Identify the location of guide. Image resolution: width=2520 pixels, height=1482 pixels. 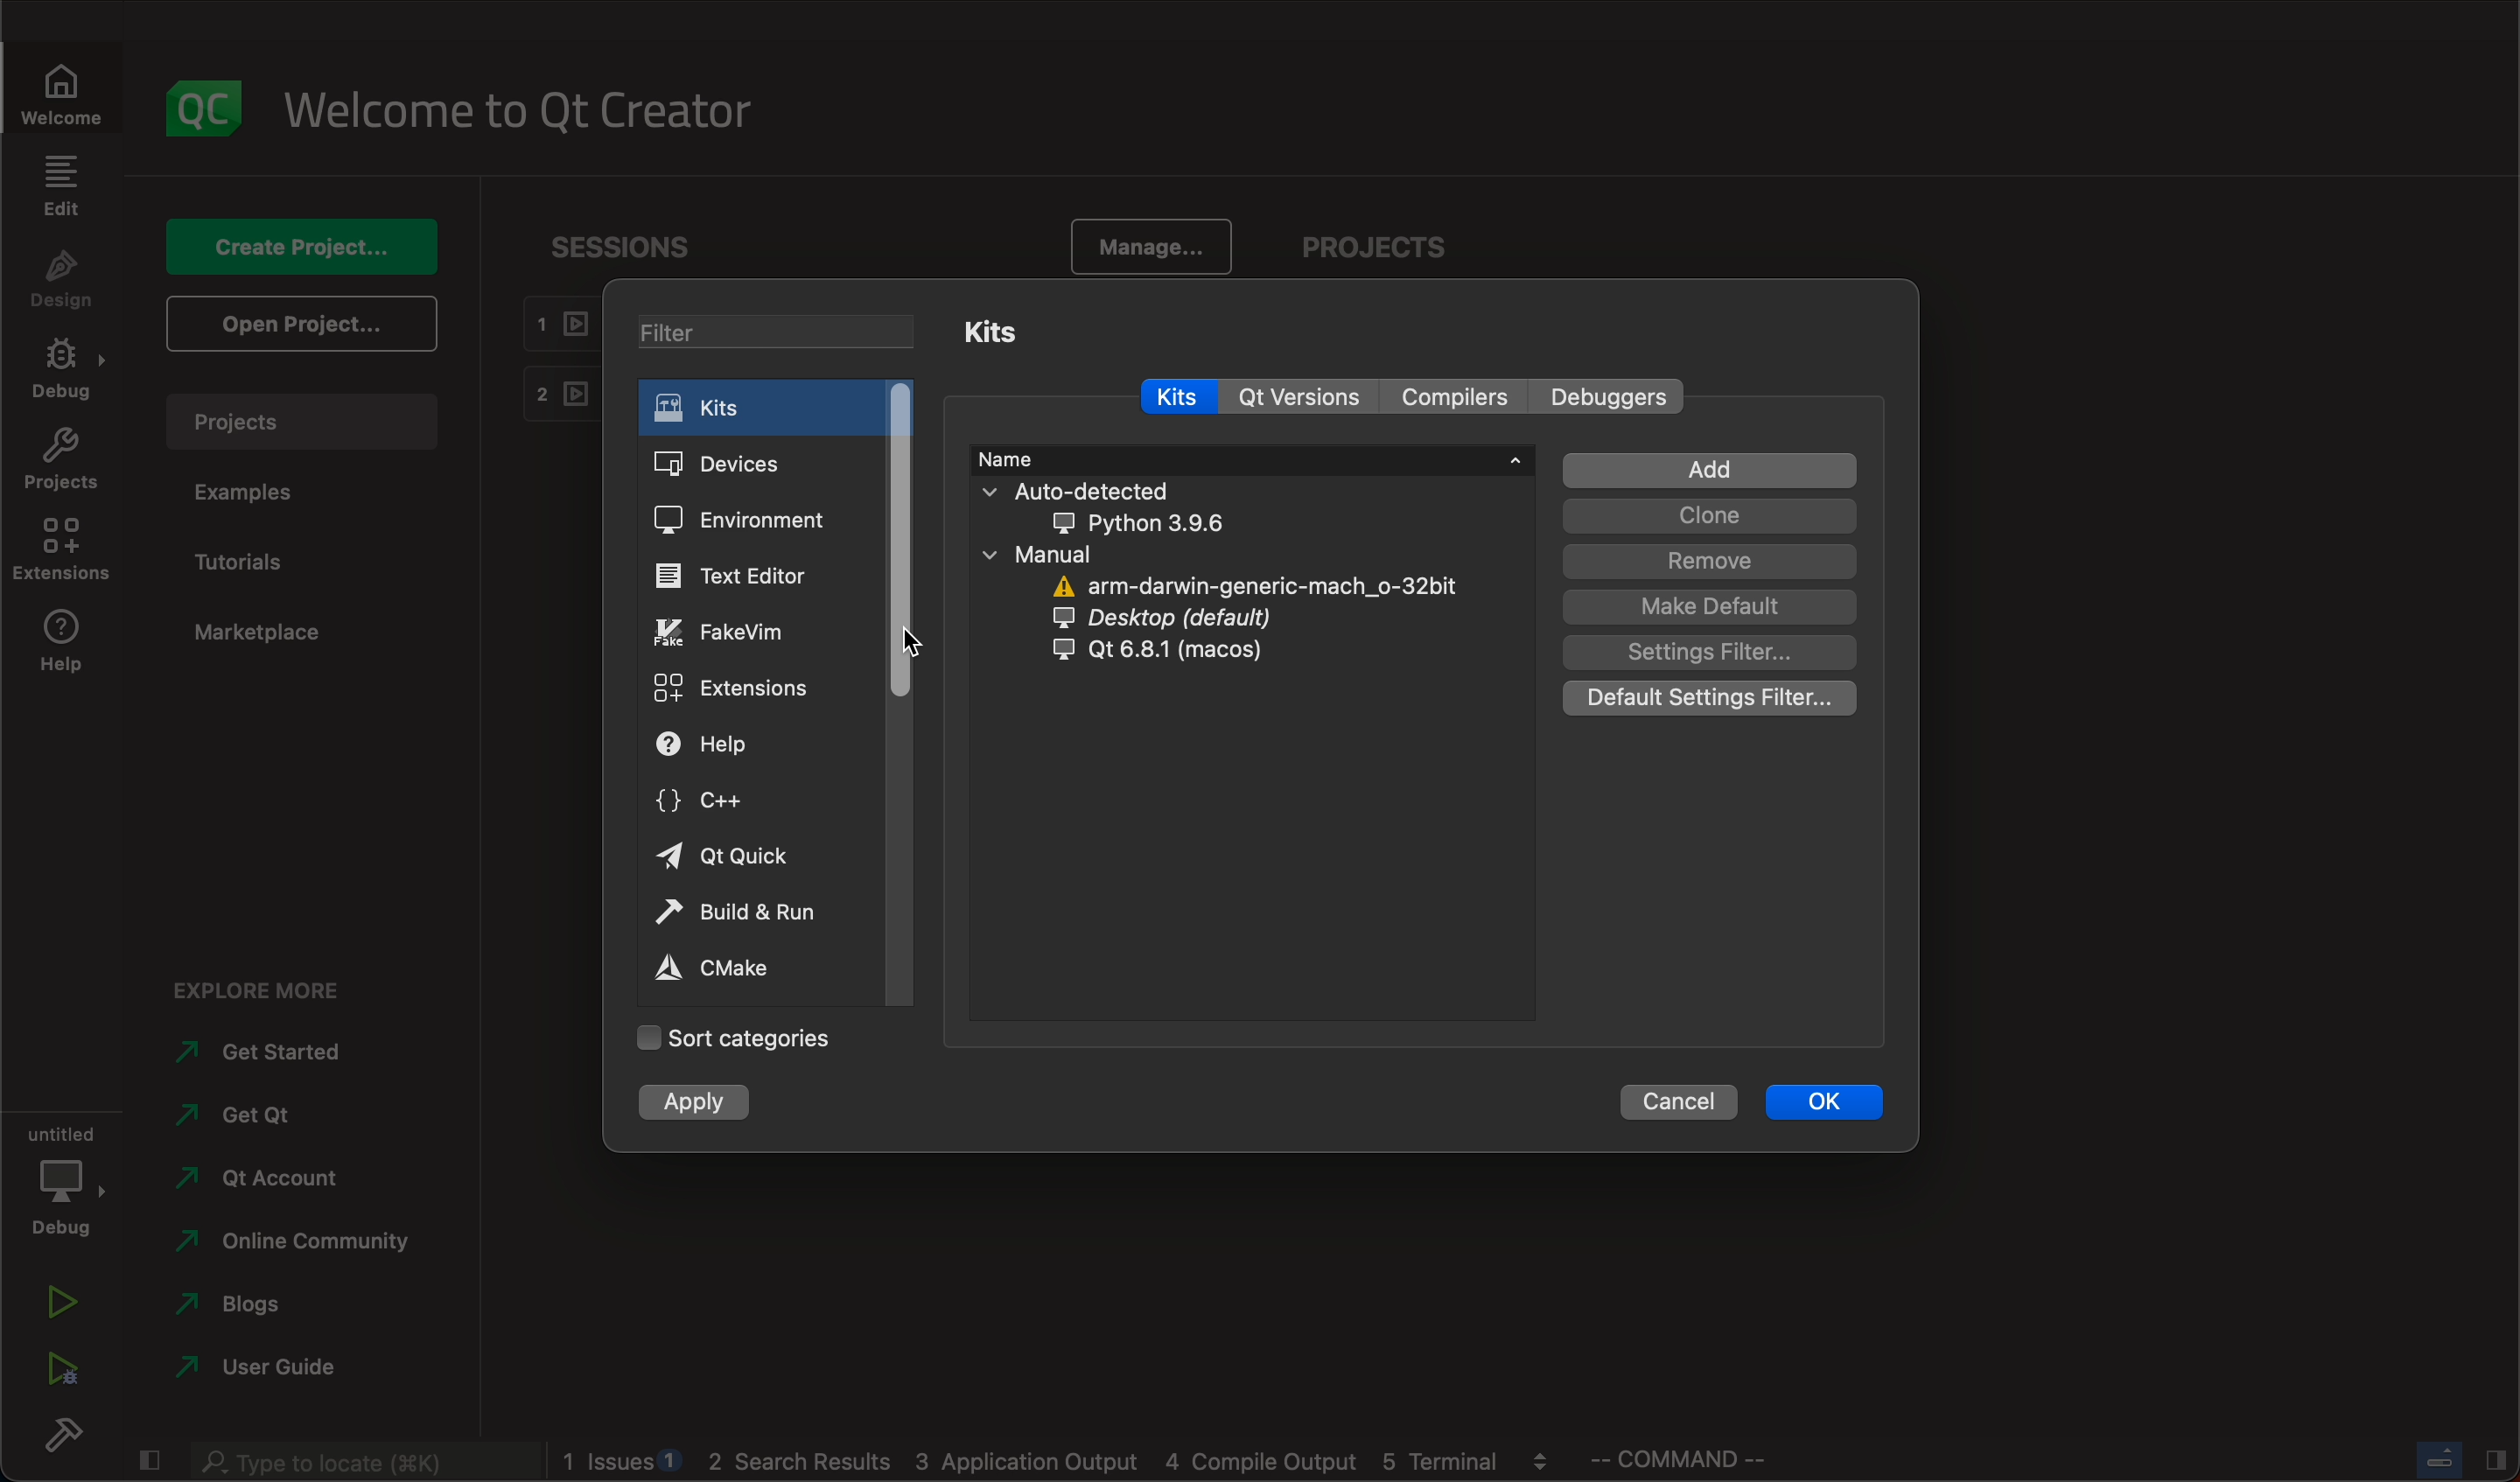
(257, 1371).